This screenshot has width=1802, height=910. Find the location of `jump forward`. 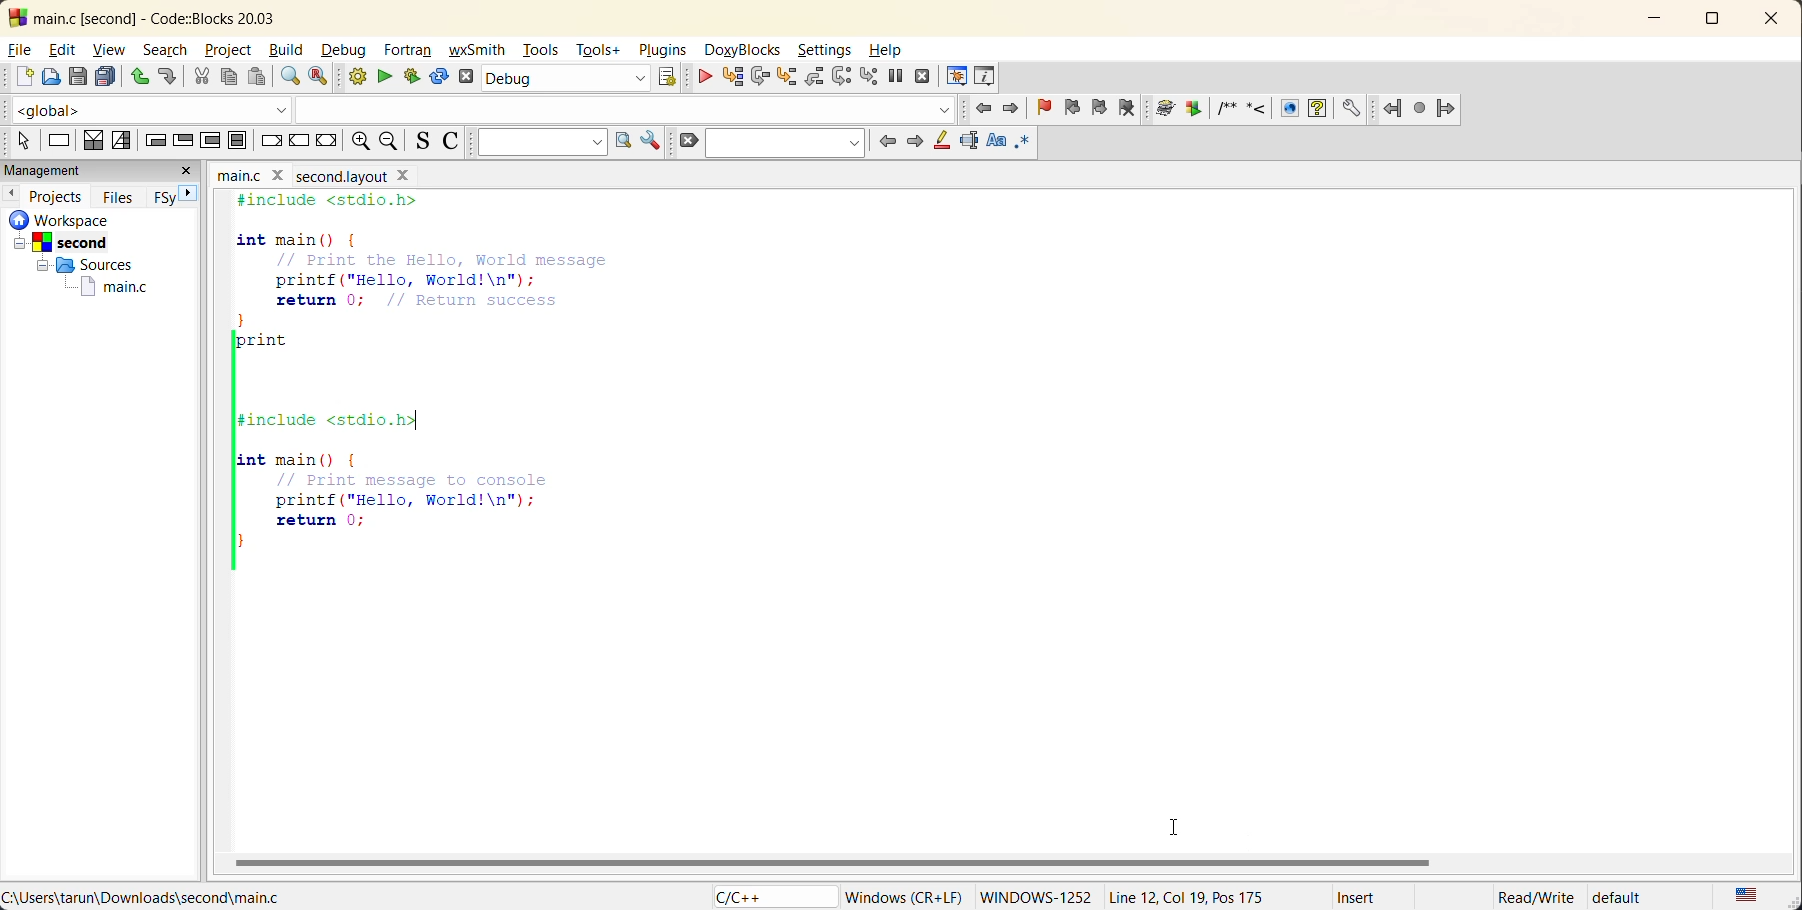

jump forward is located at coordinates (1008, 109).